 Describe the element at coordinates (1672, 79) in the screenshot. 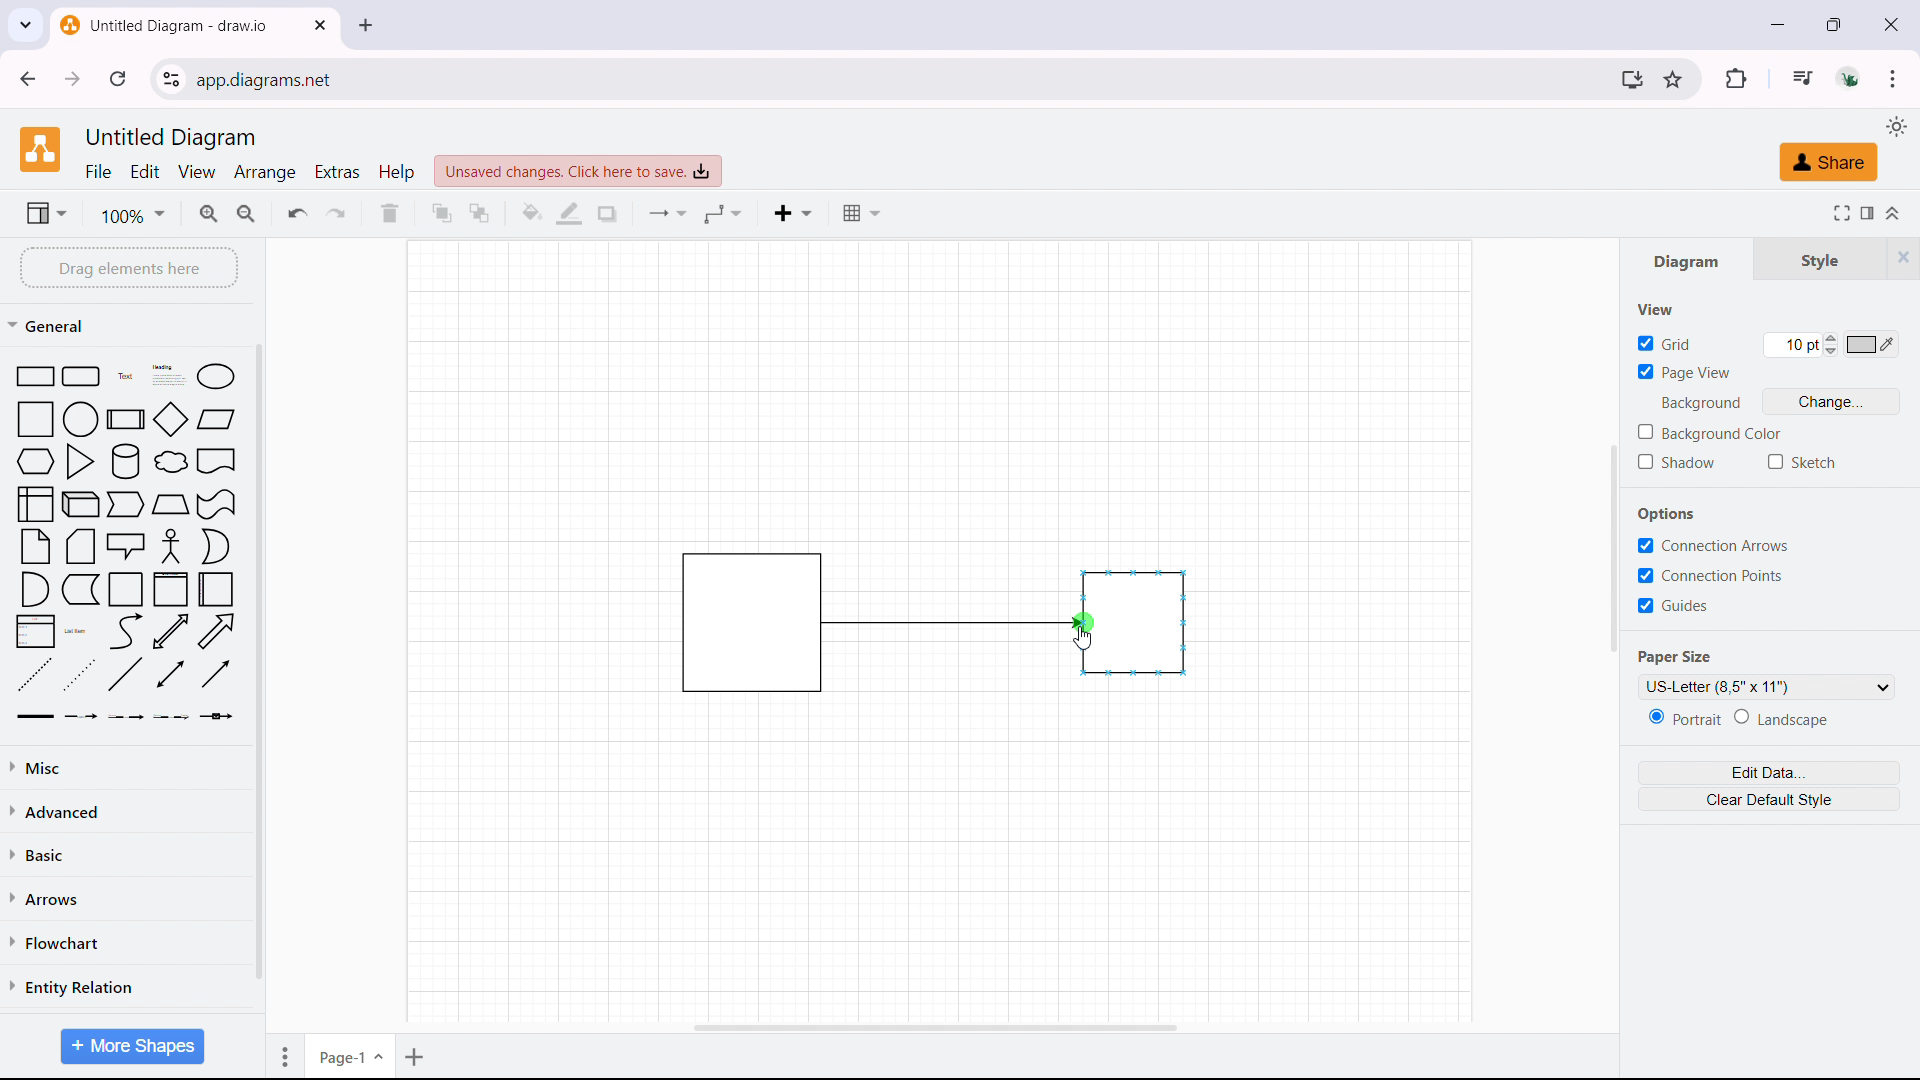

I see `bookmark this tab` at that location.